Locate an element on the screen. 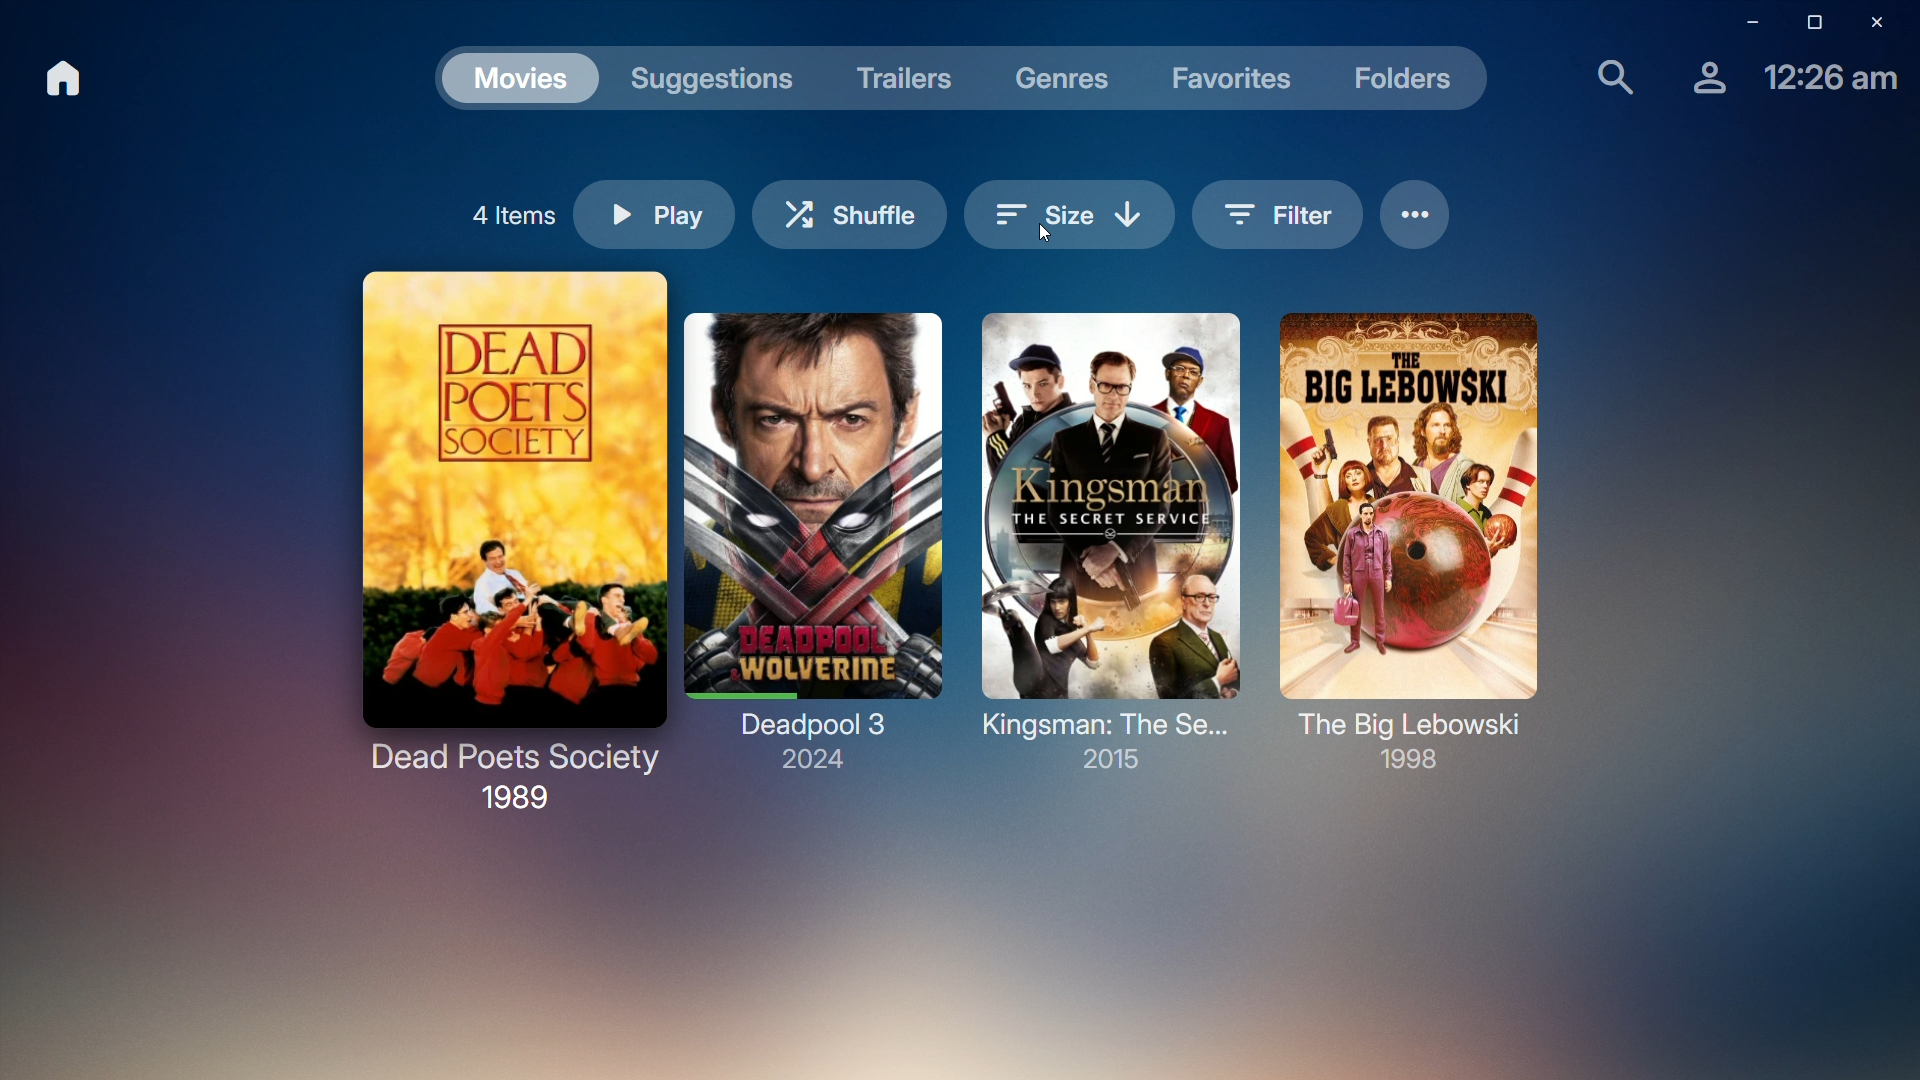  Favorites is located at coordinates (1234, 78).